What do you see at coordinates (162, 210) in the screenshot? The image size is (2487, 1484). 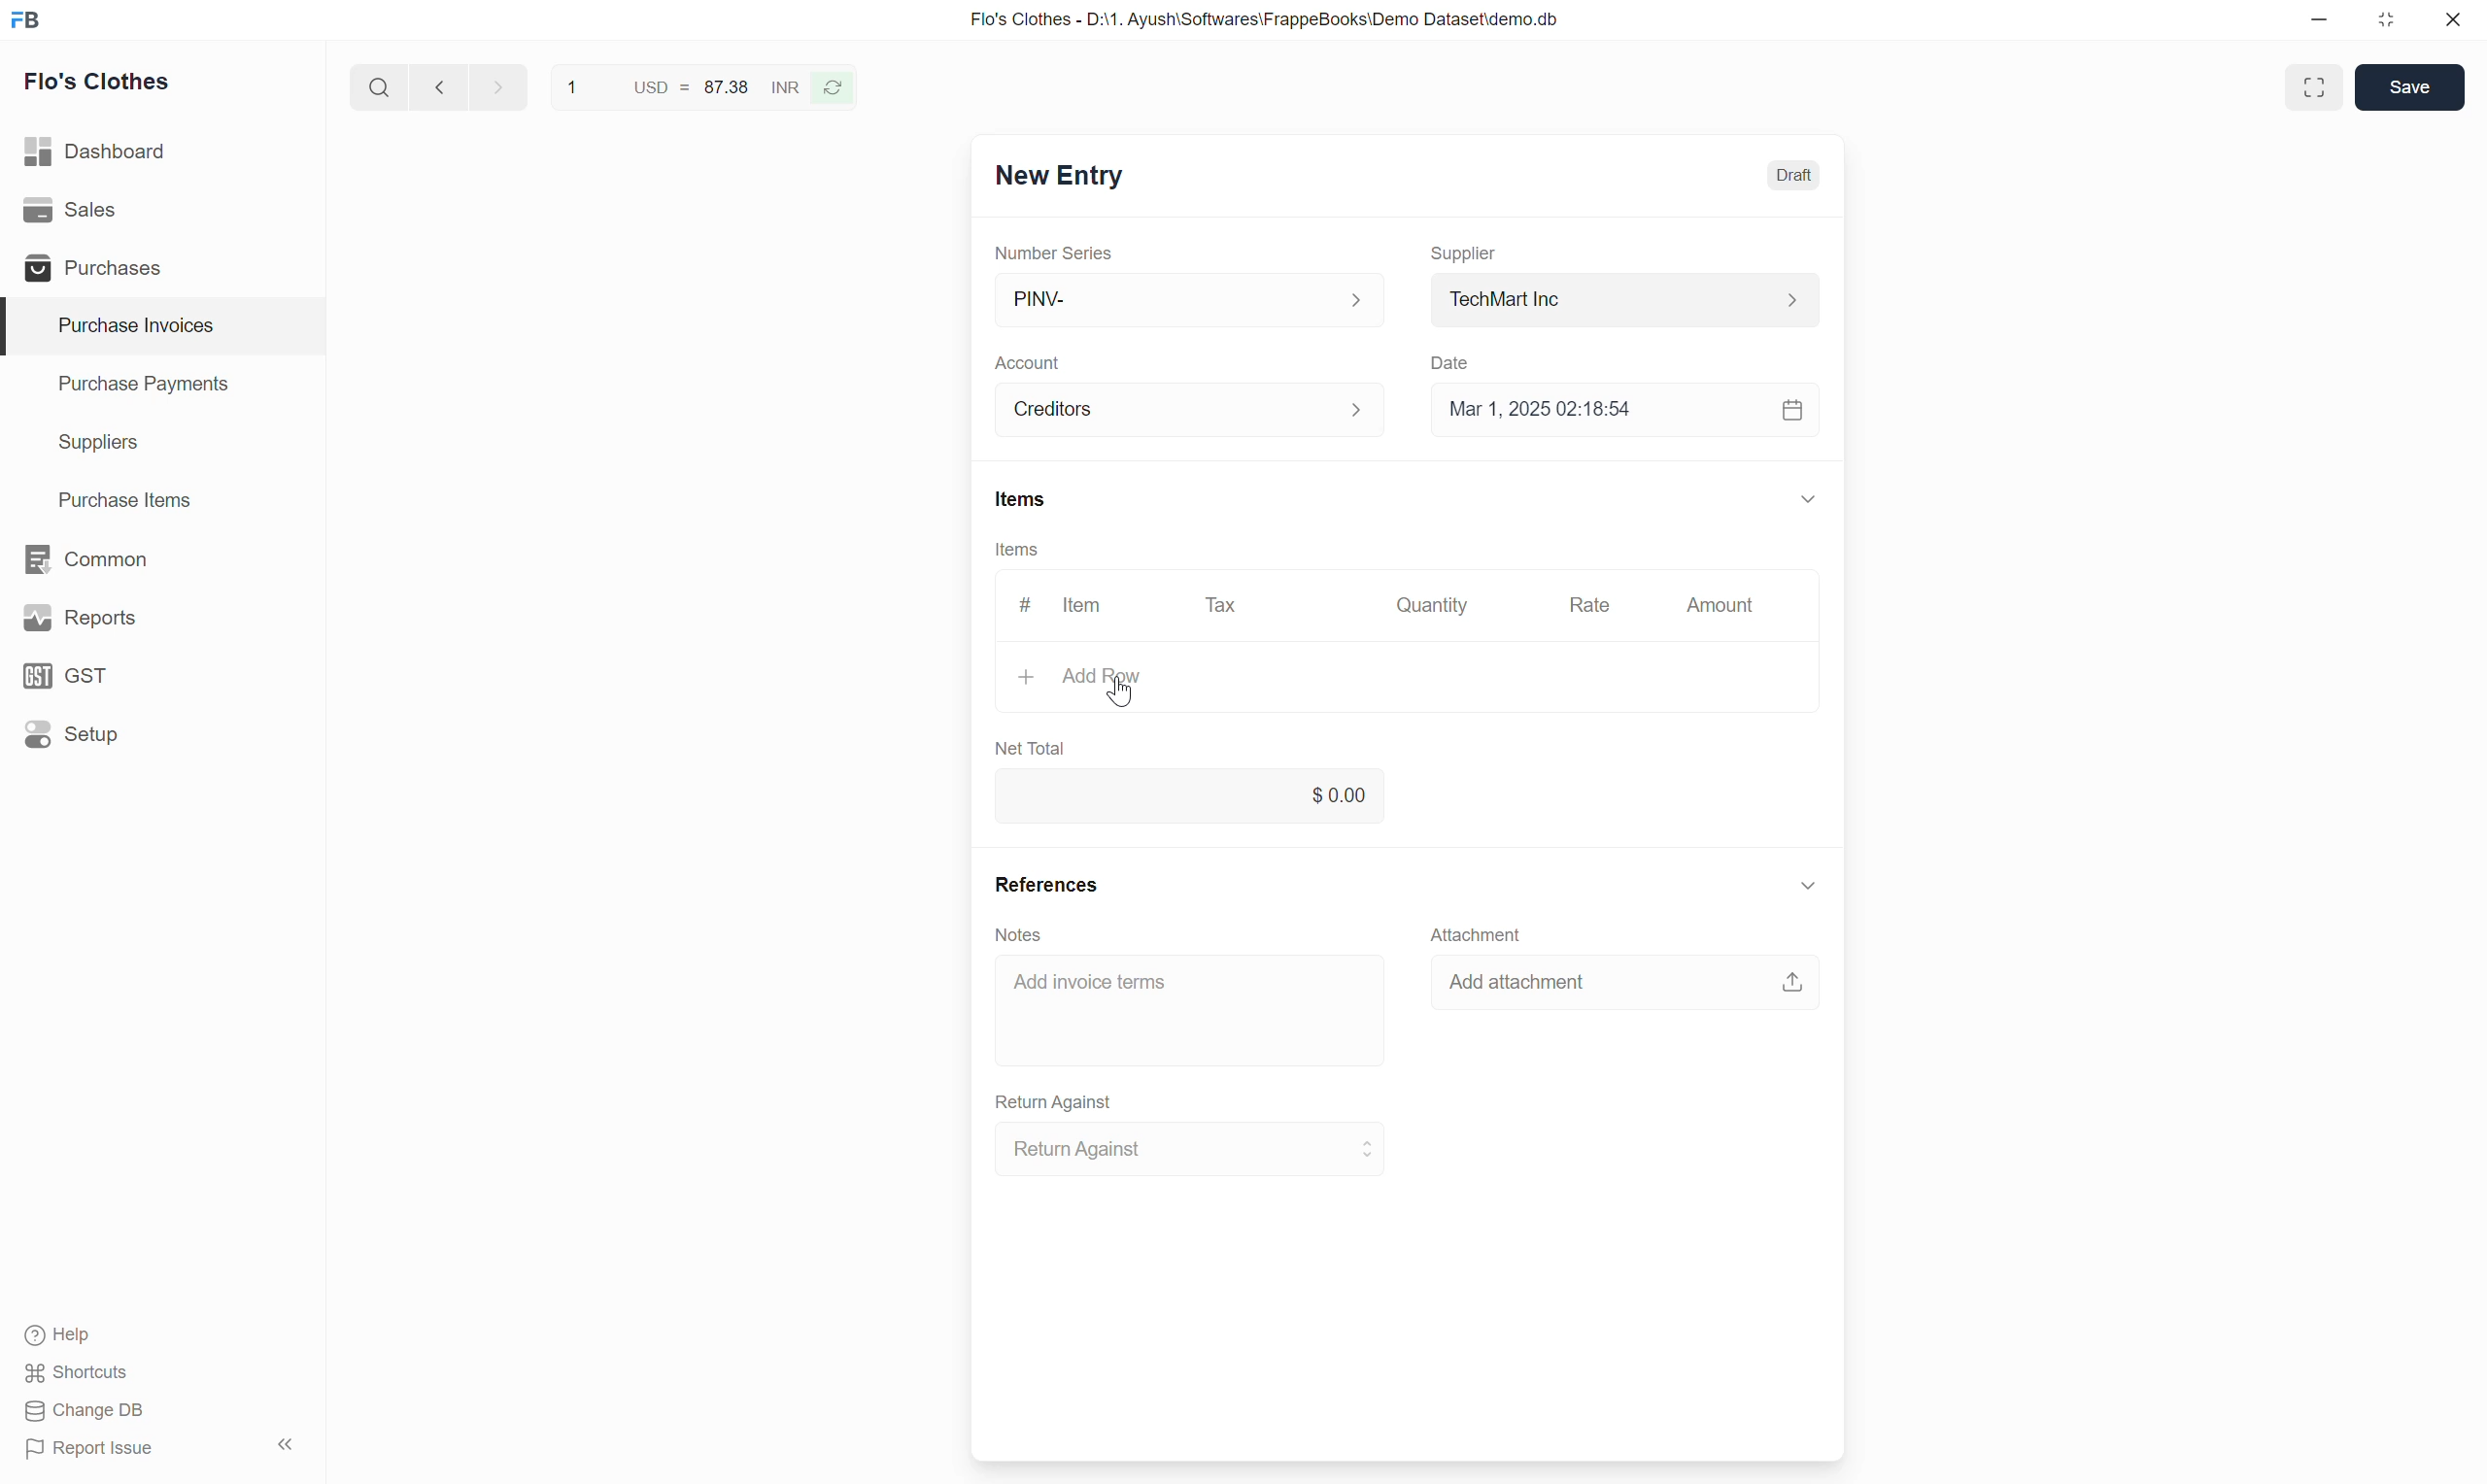 I see `Sales` at bounding box center [162, 210].